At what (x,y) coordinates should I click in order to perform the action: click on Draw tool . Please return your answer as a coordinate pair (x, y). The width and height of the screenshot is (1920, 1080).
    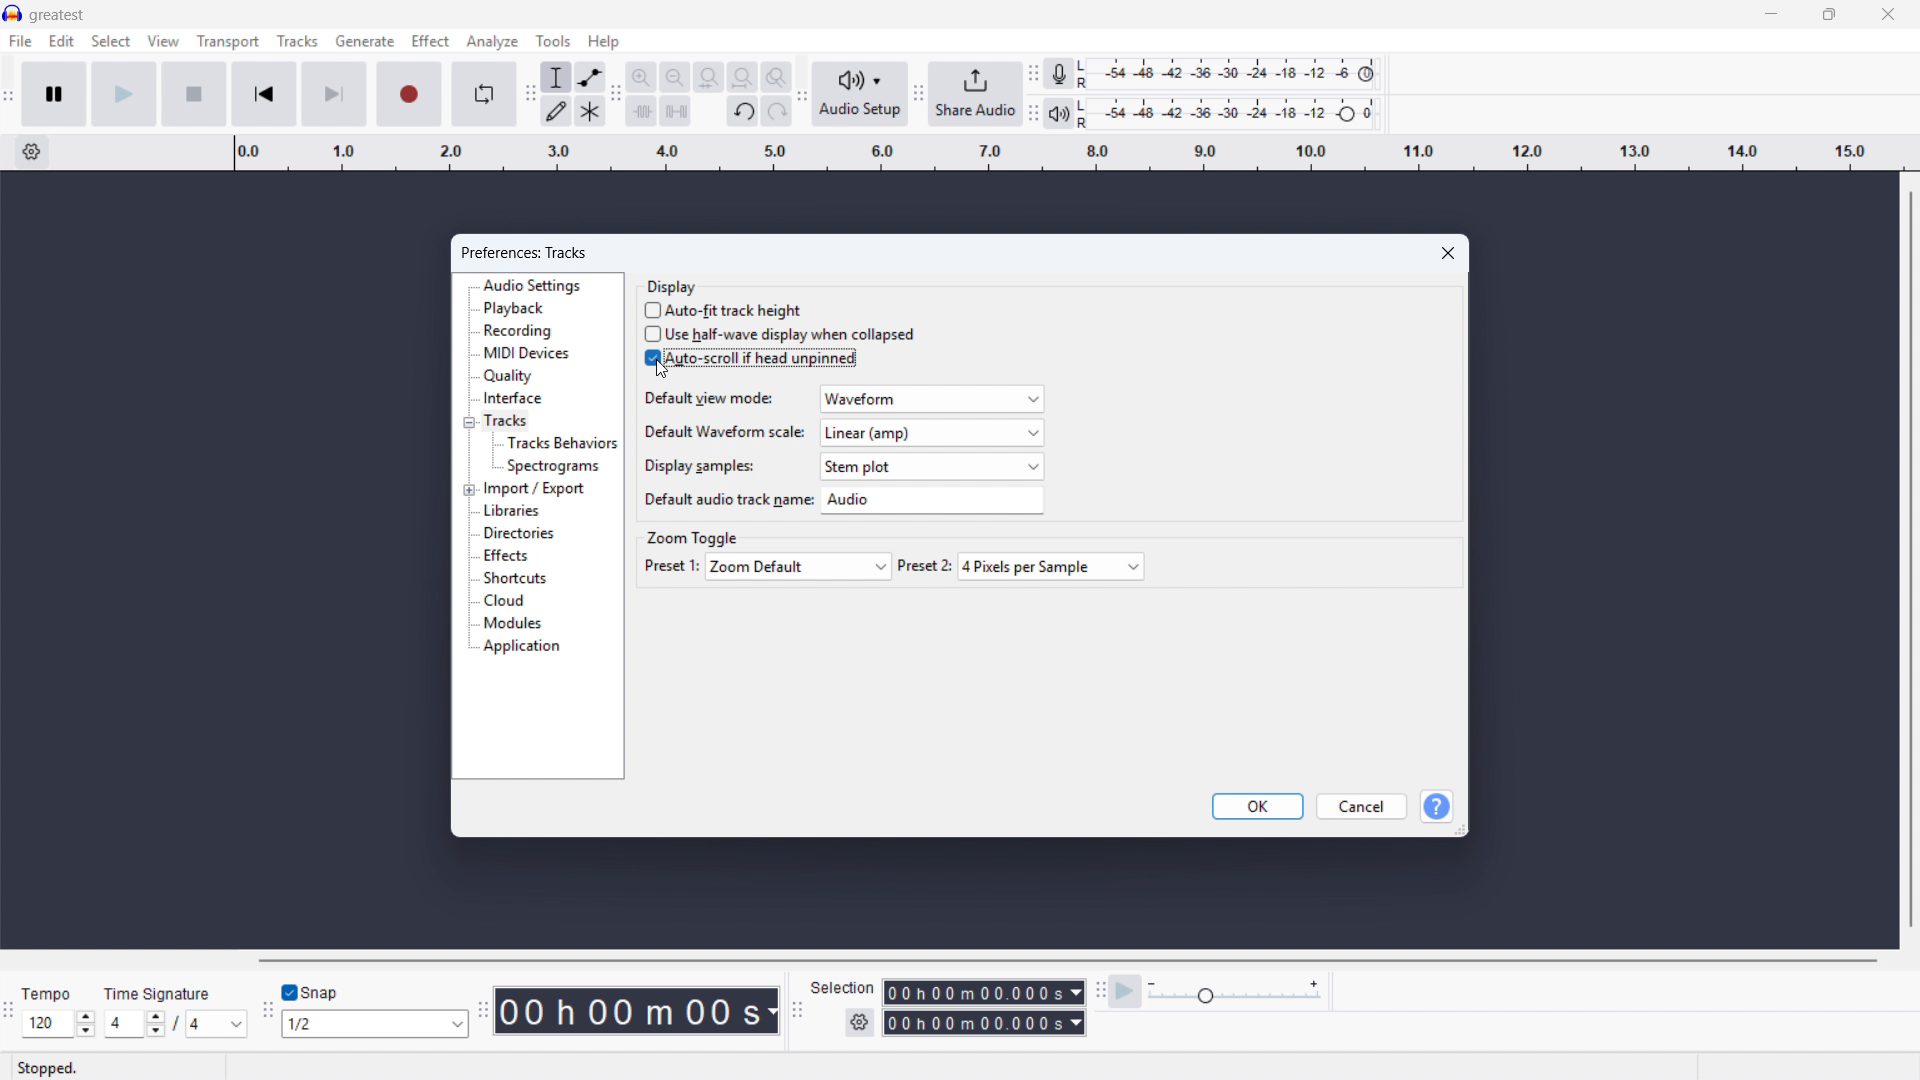
    Looking at the image, I should click on (555, 111).